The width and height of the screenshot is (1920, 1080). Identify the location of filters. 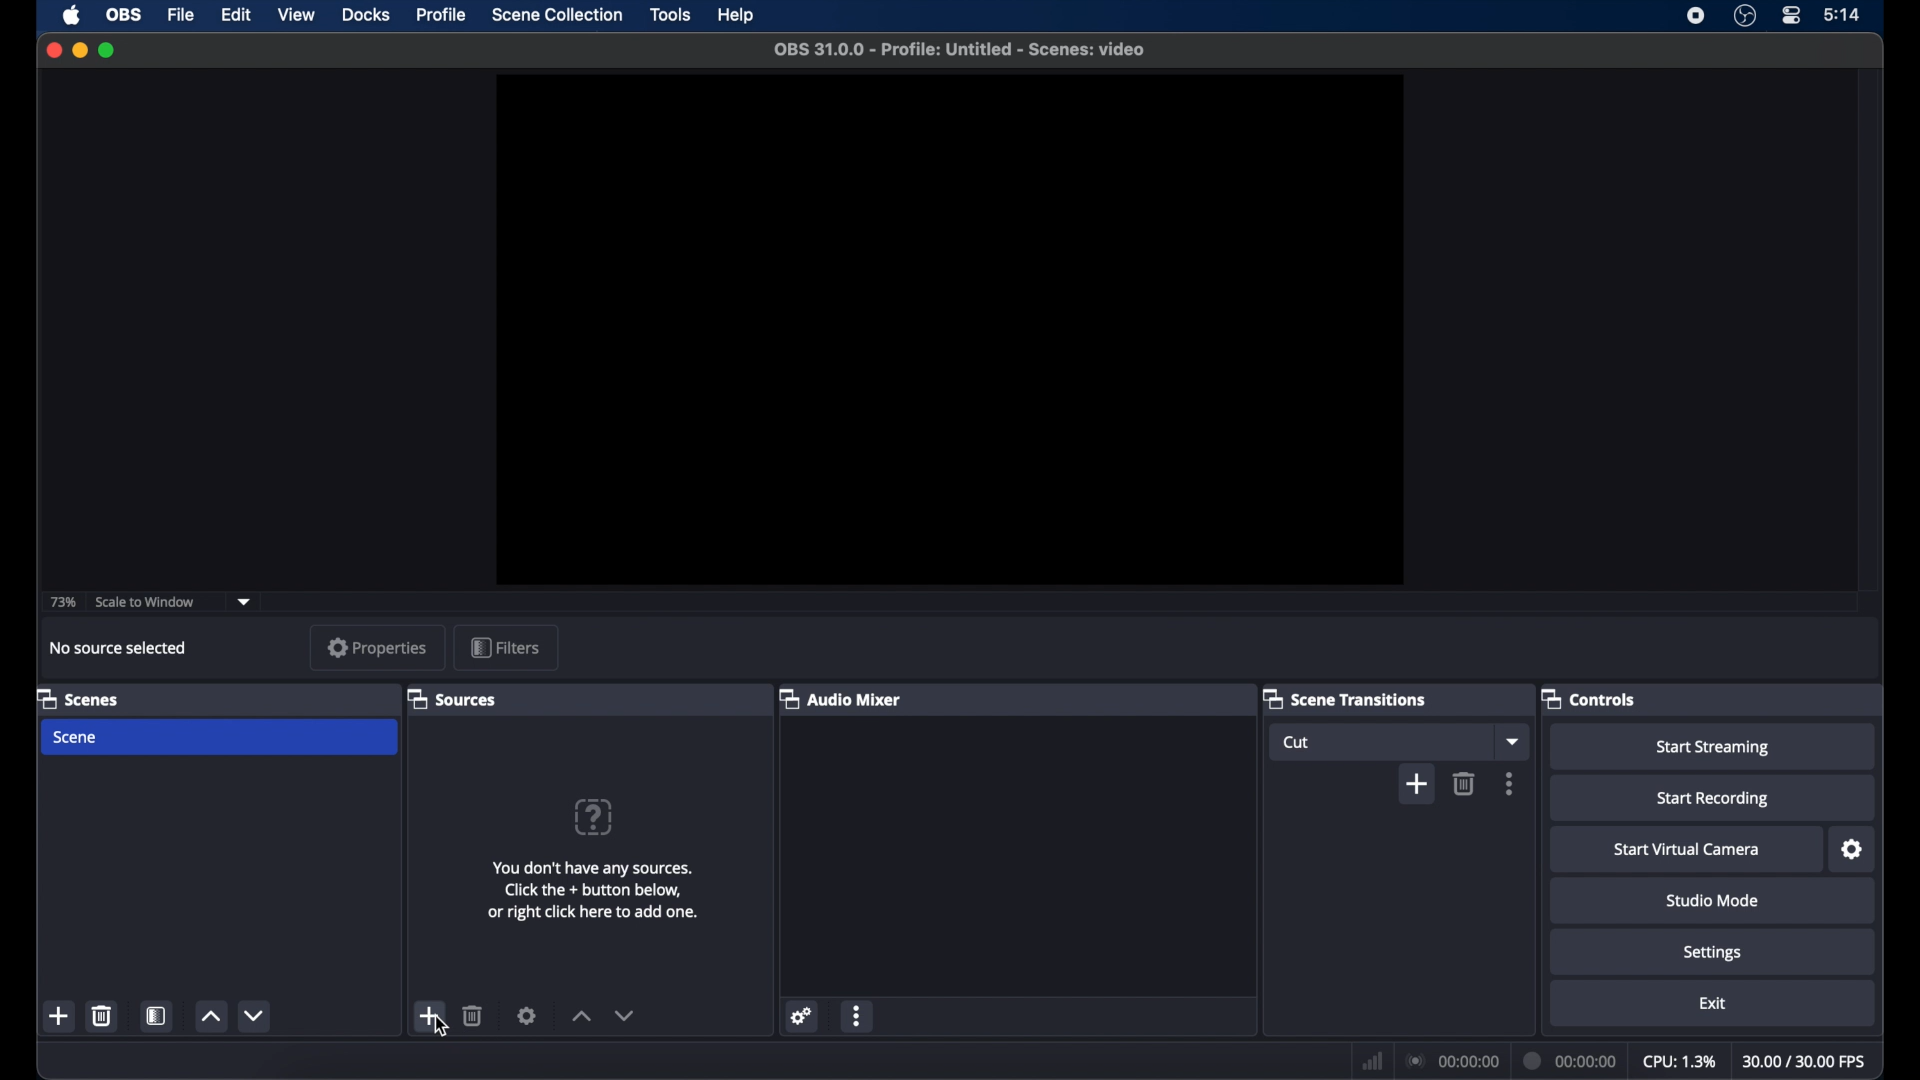
(505, 647).